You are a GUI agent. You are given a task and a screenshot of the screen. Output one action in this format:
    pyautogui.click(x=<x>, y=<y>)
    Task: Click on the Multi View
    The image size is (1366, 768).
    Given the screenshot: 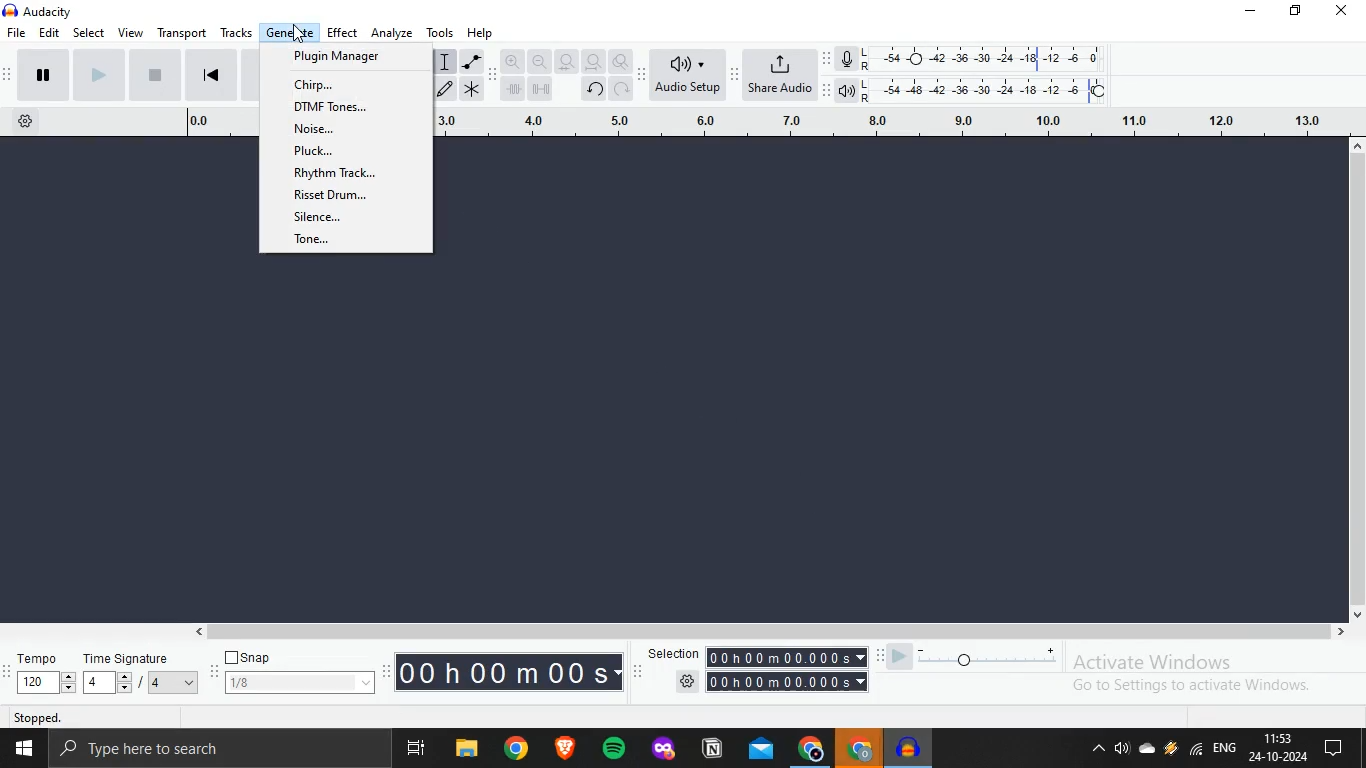 What is the action you would take?
    pyautogui.click(x=417, y=749)
    